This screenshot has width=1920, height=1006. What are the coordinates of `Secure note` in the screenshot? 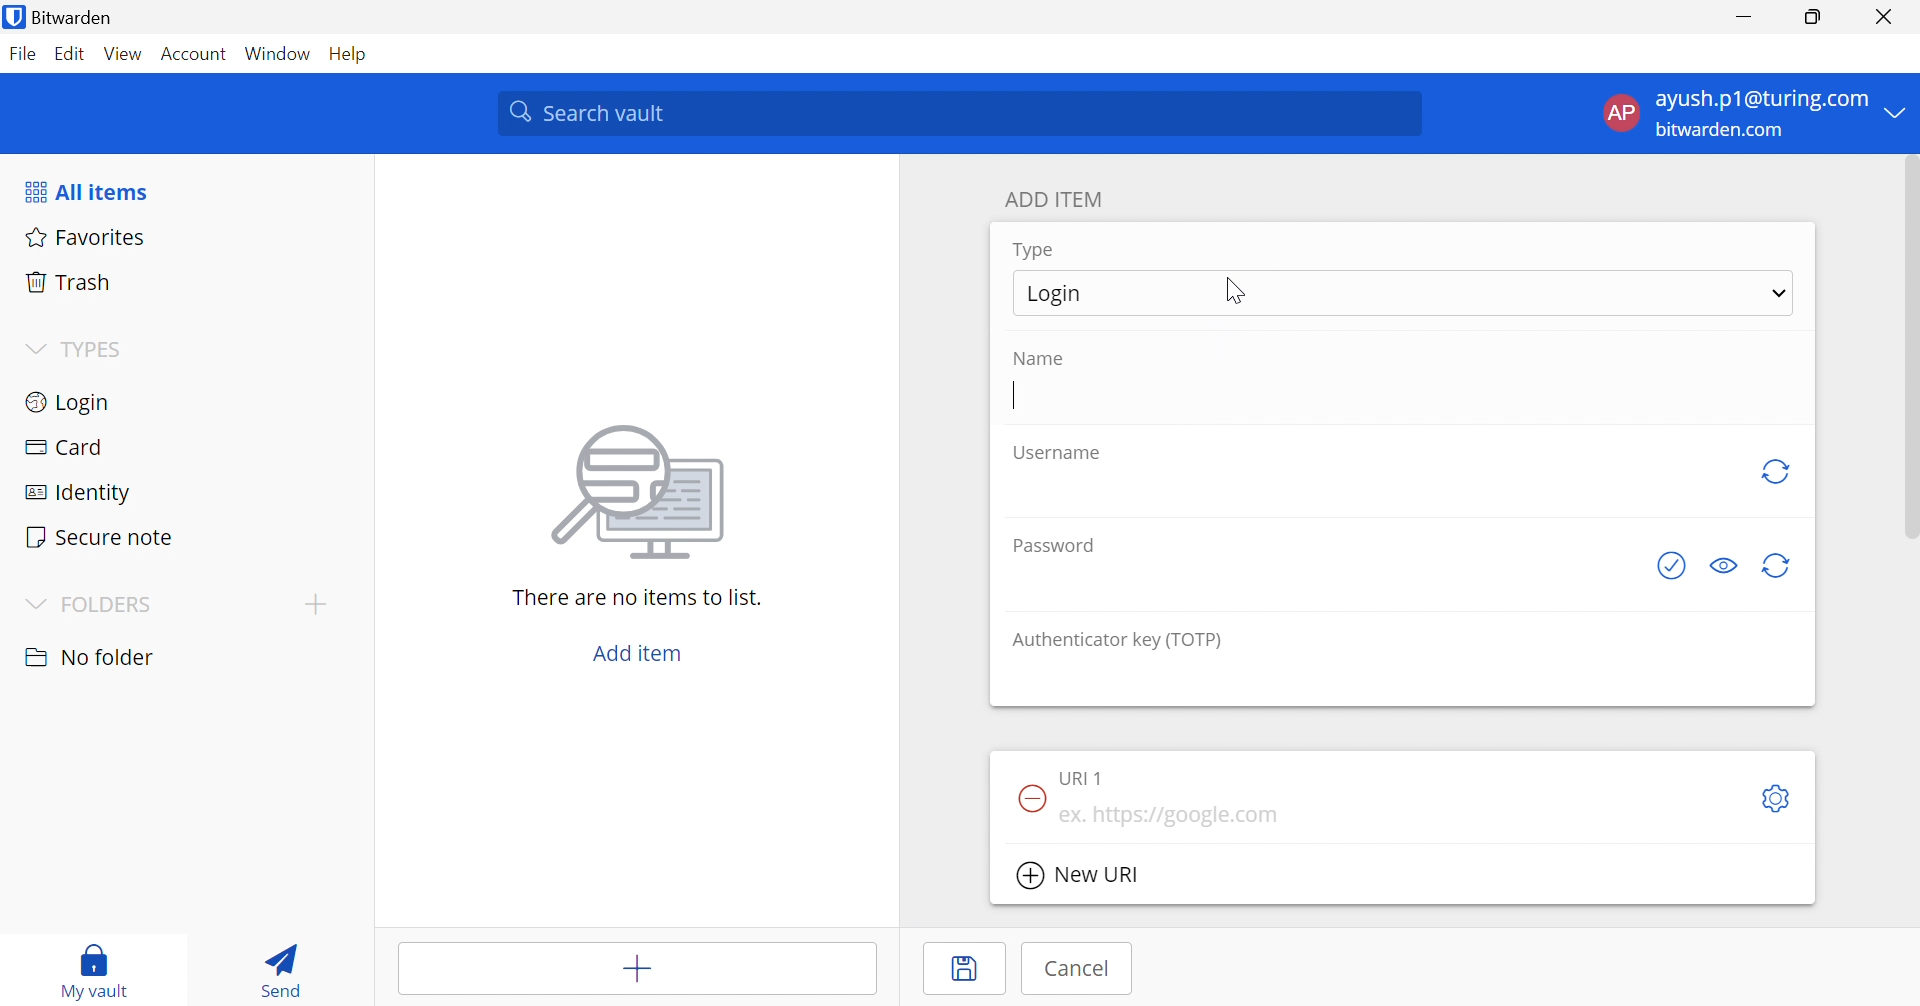 It's located at (181, 533).